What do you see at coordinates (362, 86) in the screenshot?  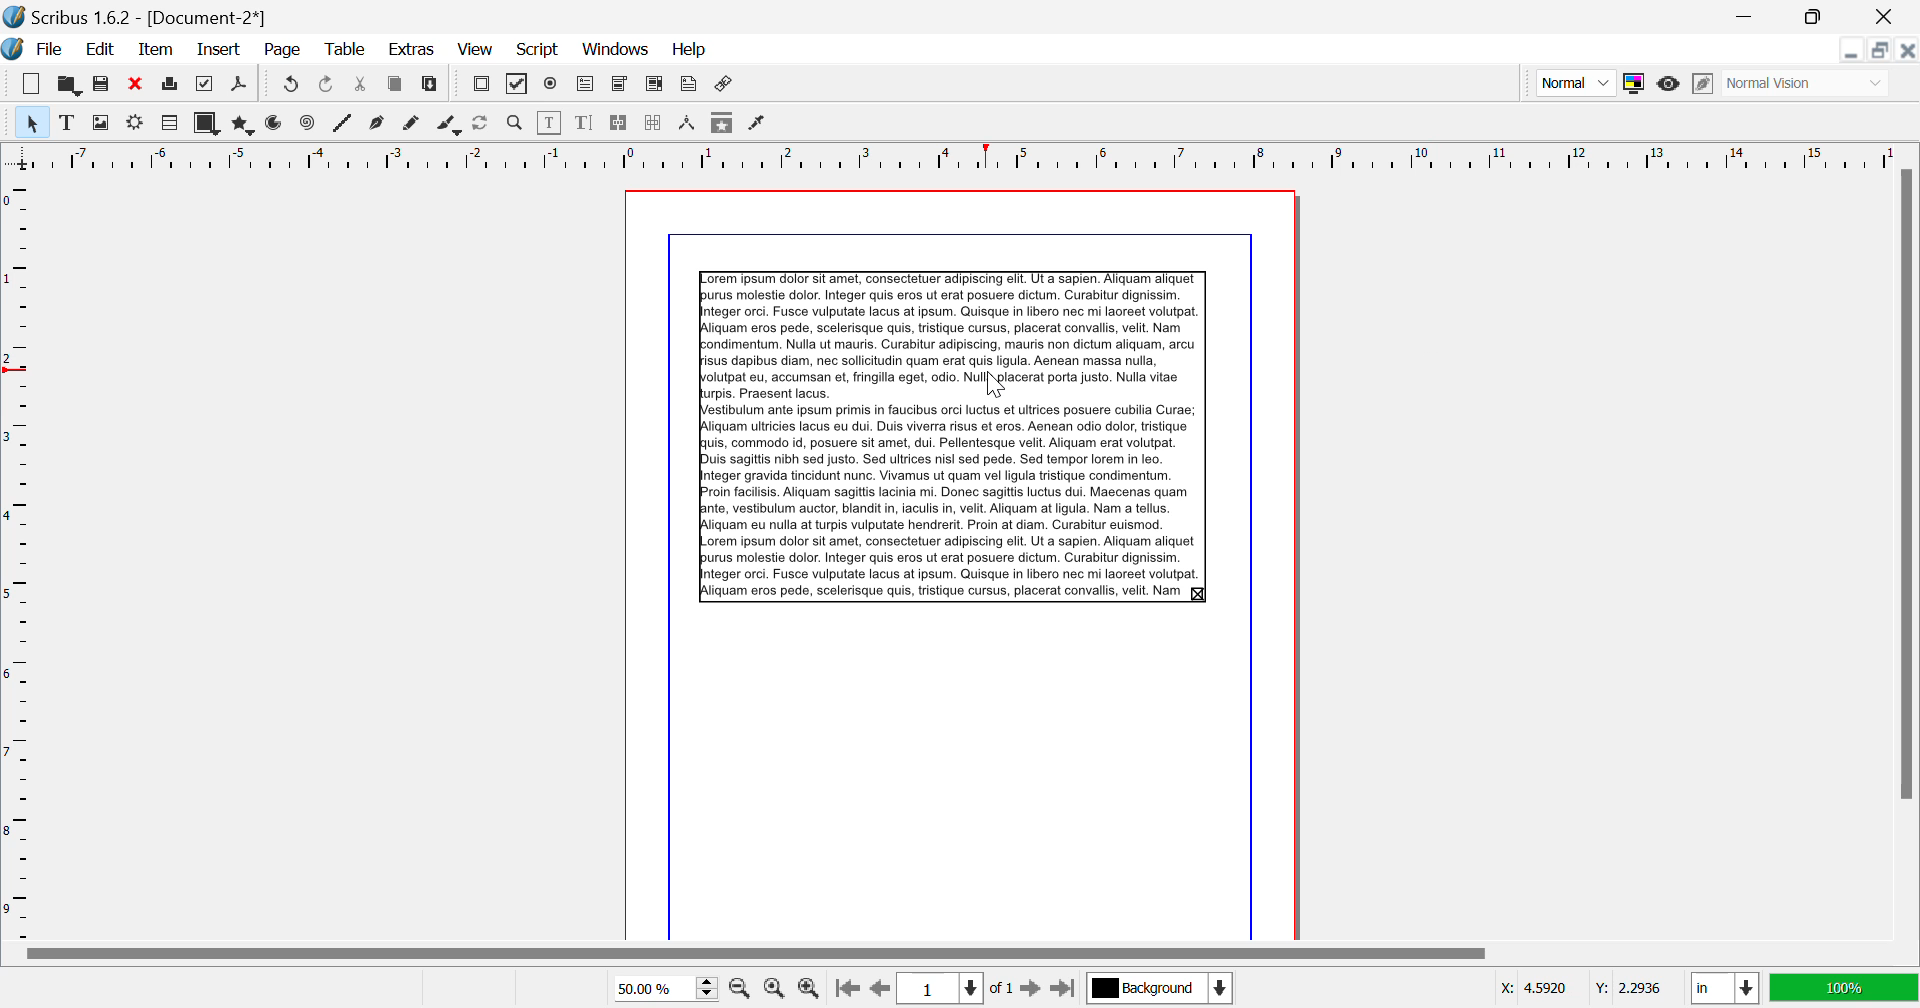 I see `Cut` at bounding box center [362, 86].